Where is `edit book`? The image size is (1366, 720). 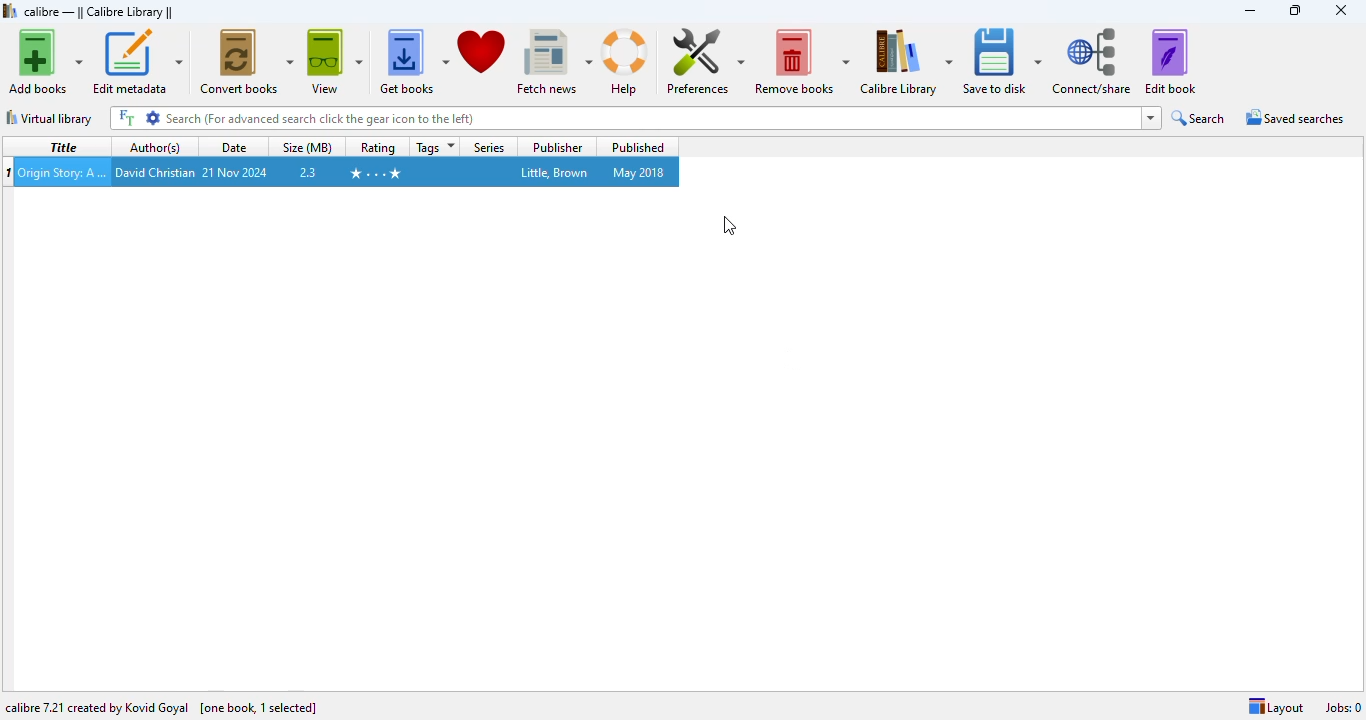 edit book is located at coordinates (1171, 61).